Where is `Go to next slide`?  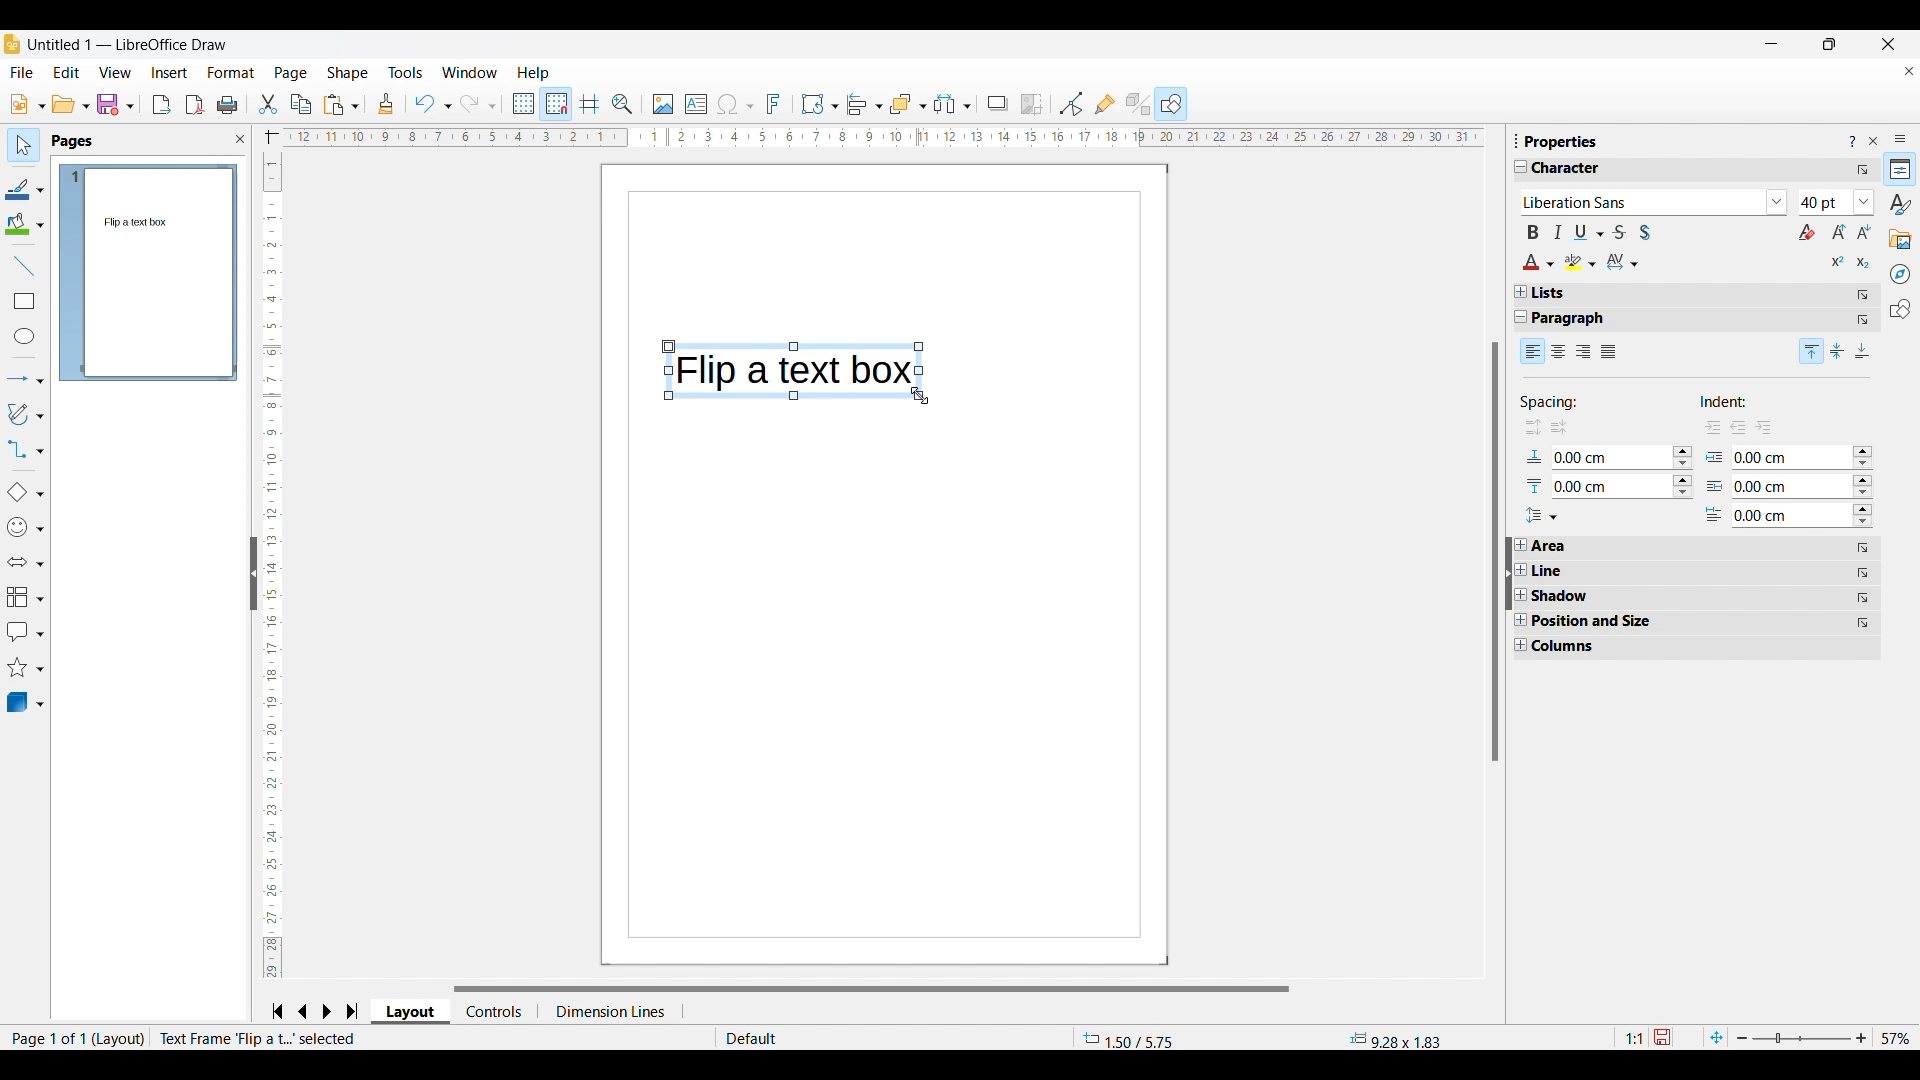
Go to next slide is located at coordinates (326, 1011).